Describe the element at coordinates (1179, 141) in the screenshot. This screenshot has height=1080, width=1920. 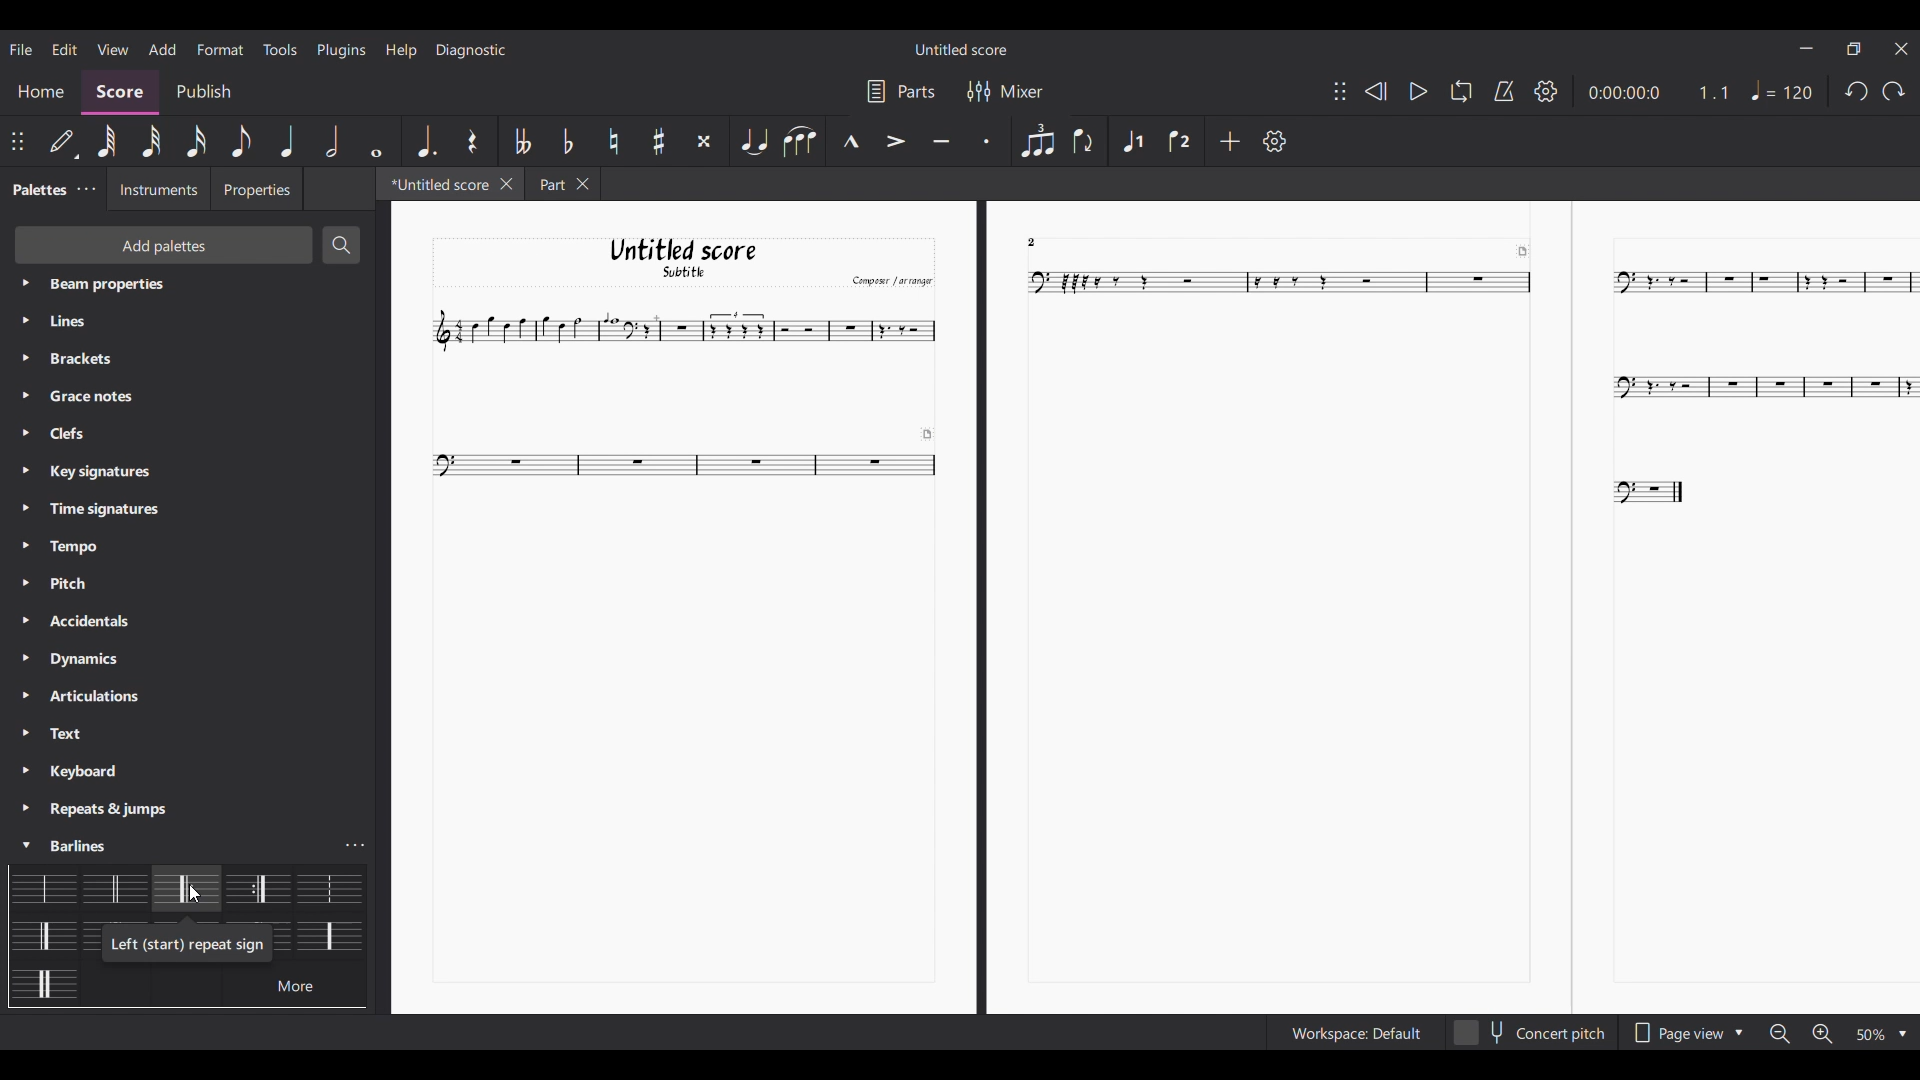
I see `Voice 2` at that location.